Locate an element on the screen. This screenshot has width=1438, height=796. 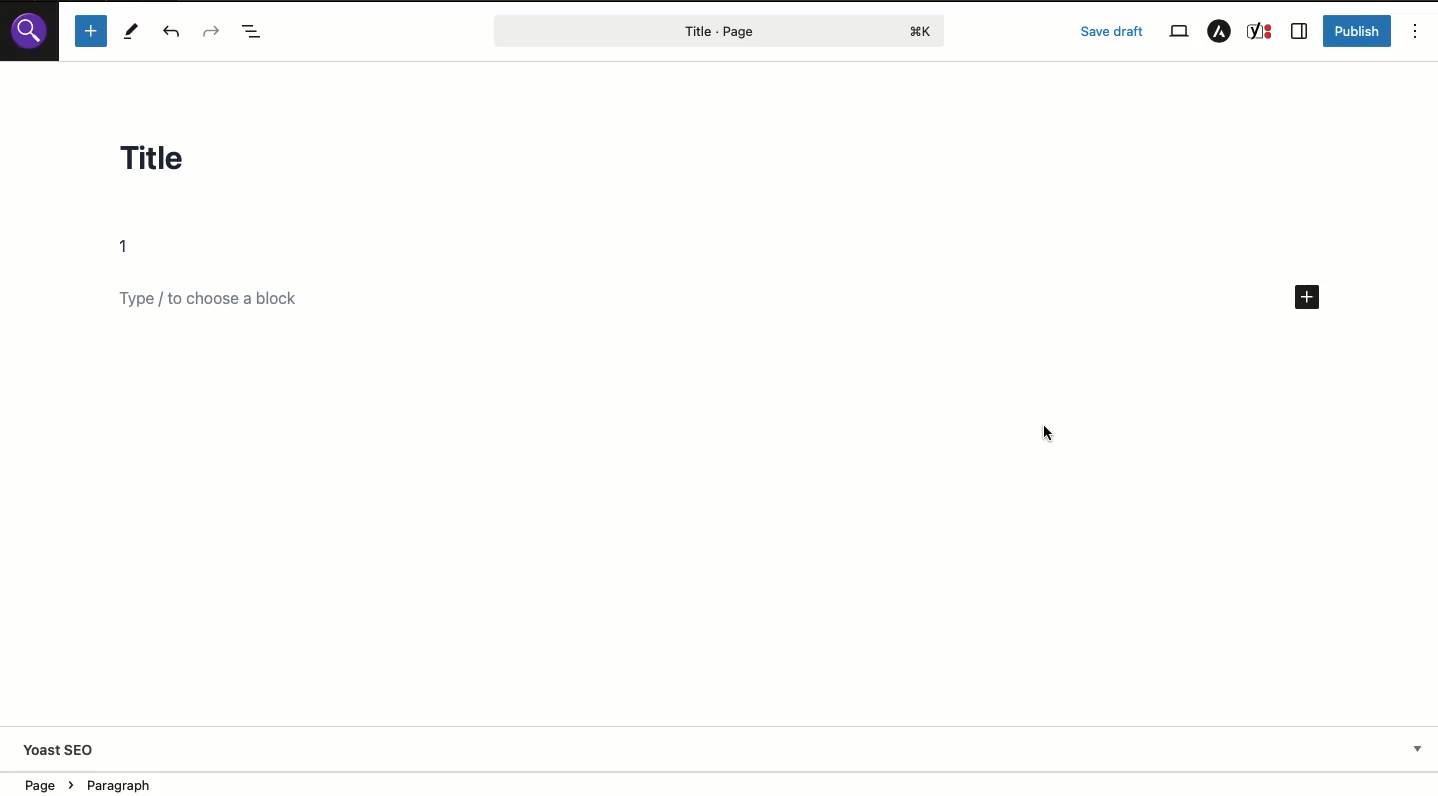
Search  is located at coordinates (29, 30).